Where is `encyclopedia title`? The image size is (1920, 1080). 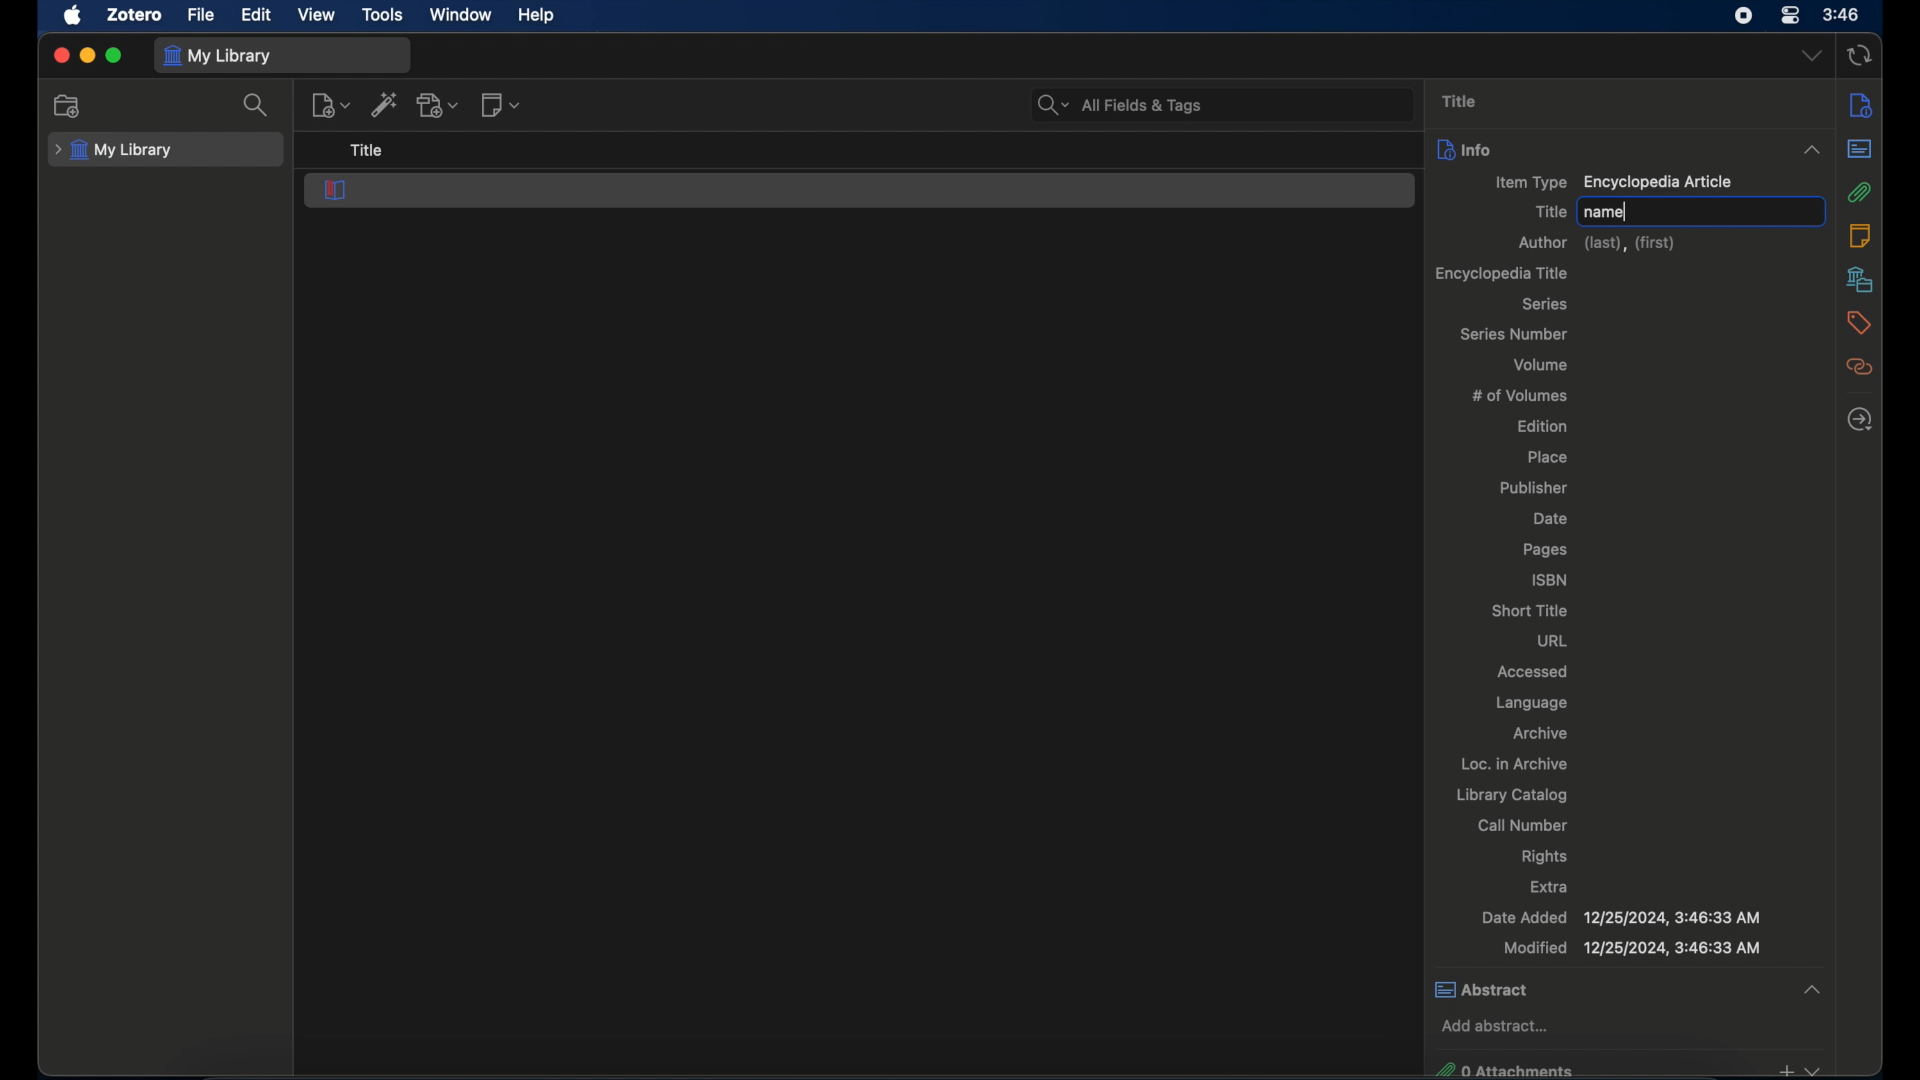 encyclopedia title is located at coordinates (1502, 273).